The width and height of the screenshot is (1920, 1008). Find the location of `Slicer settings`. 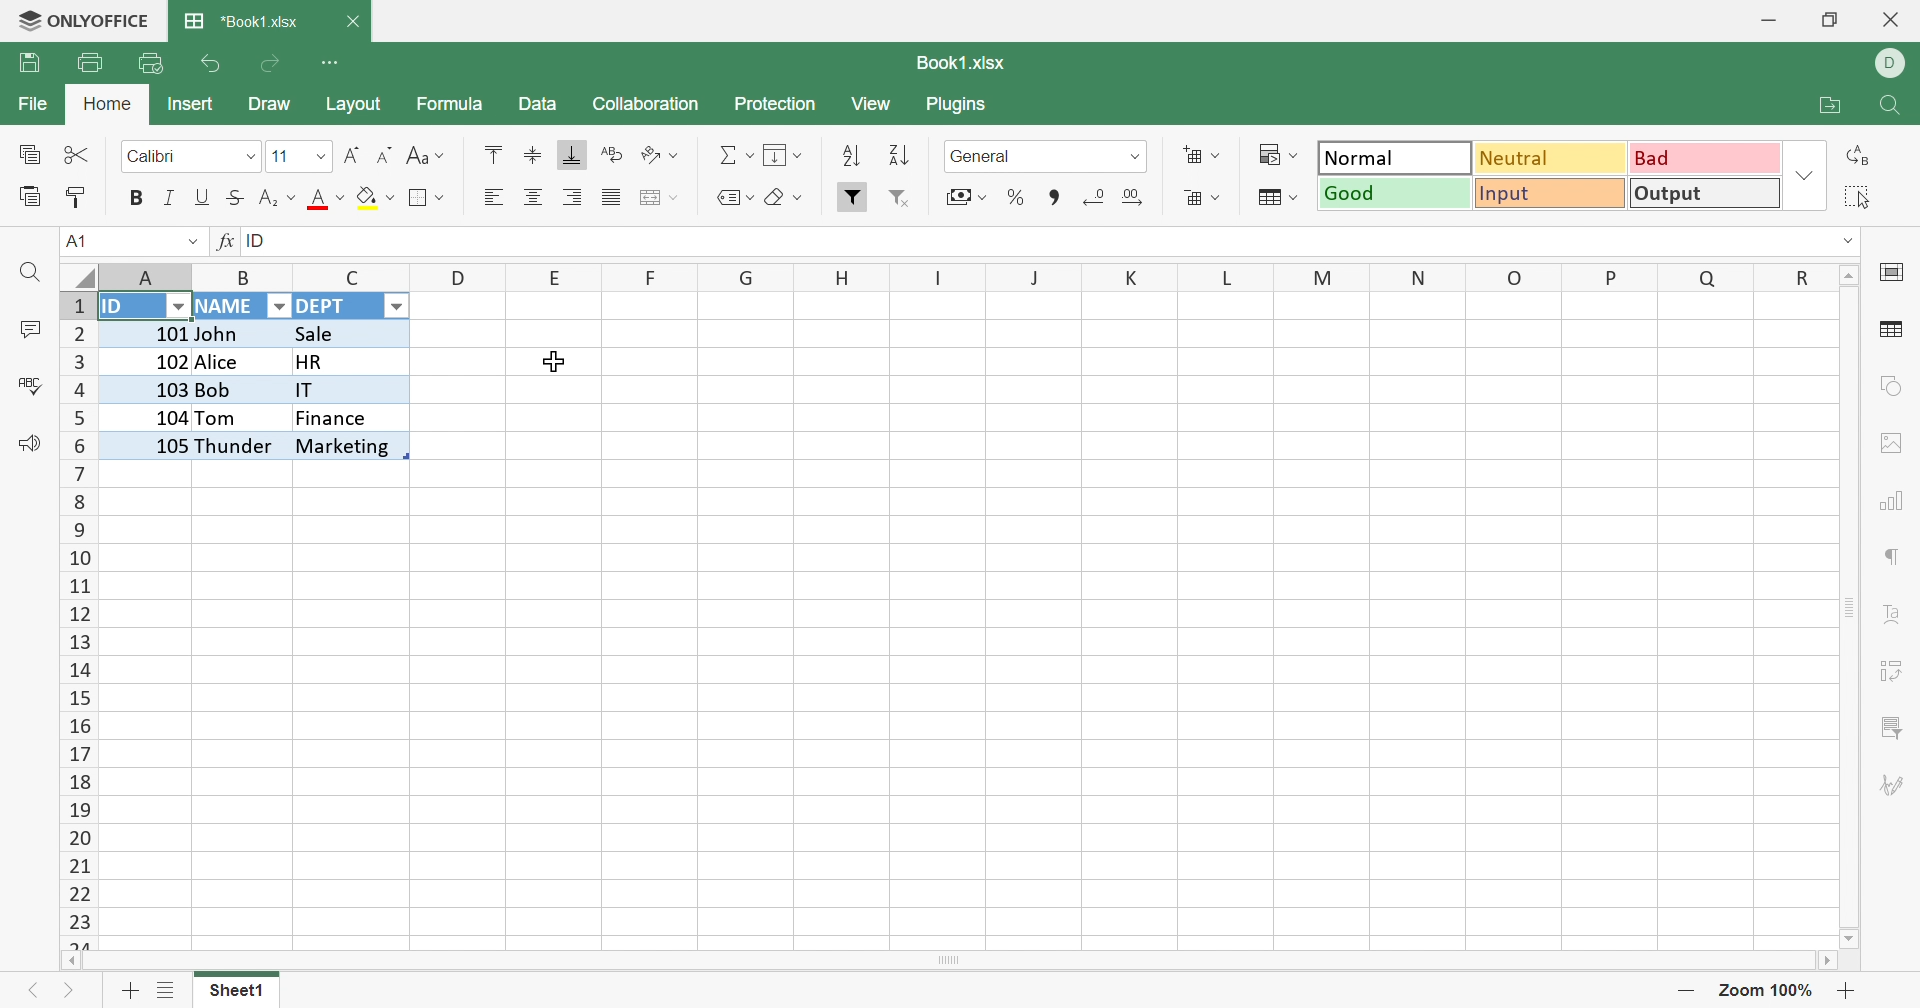

Slicer settings is located at coordinates (1887, 727).